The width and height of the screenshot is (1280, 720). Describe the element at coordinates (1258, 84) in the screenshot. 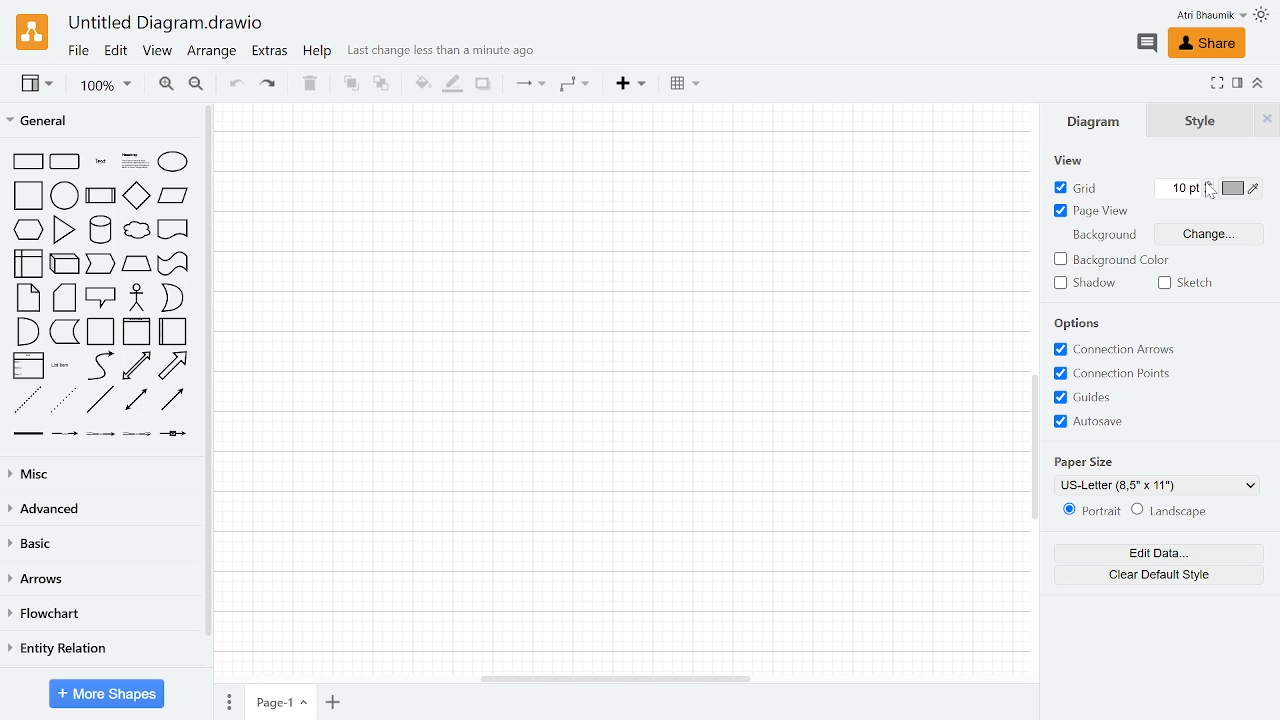

I see `Collapse` at that location.